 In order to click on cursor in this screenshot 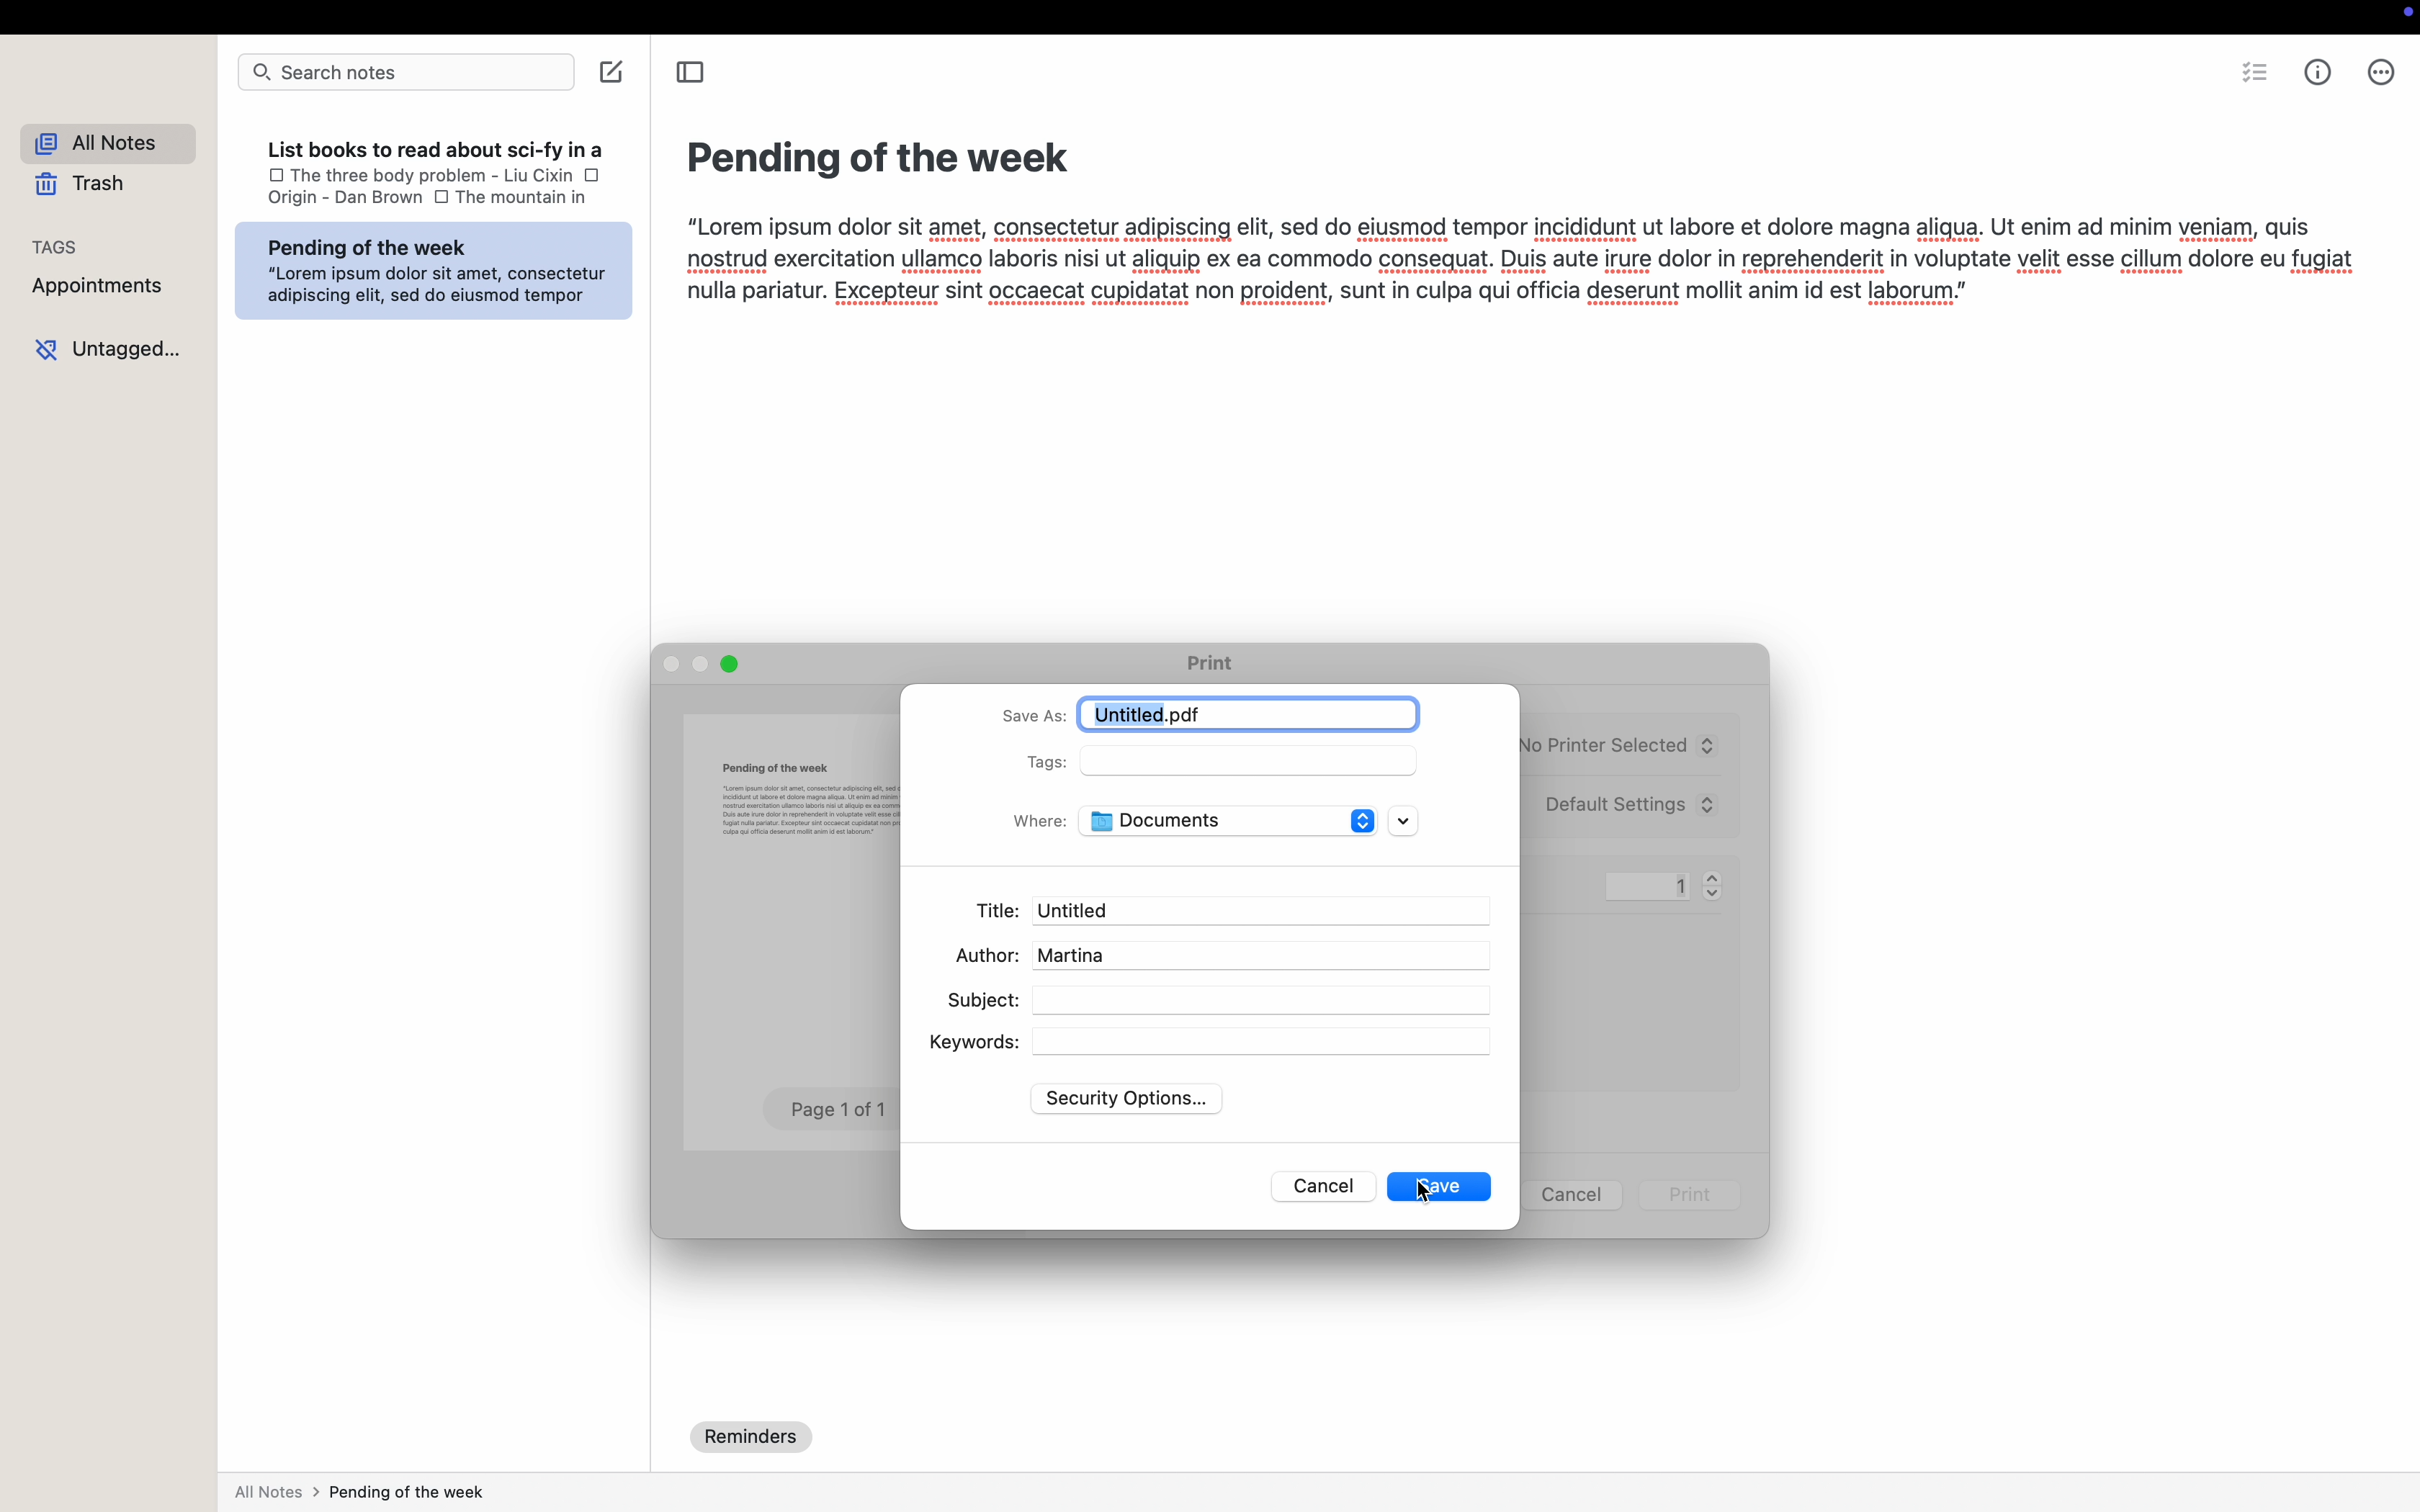, I will do `click(1417, 1195)`.